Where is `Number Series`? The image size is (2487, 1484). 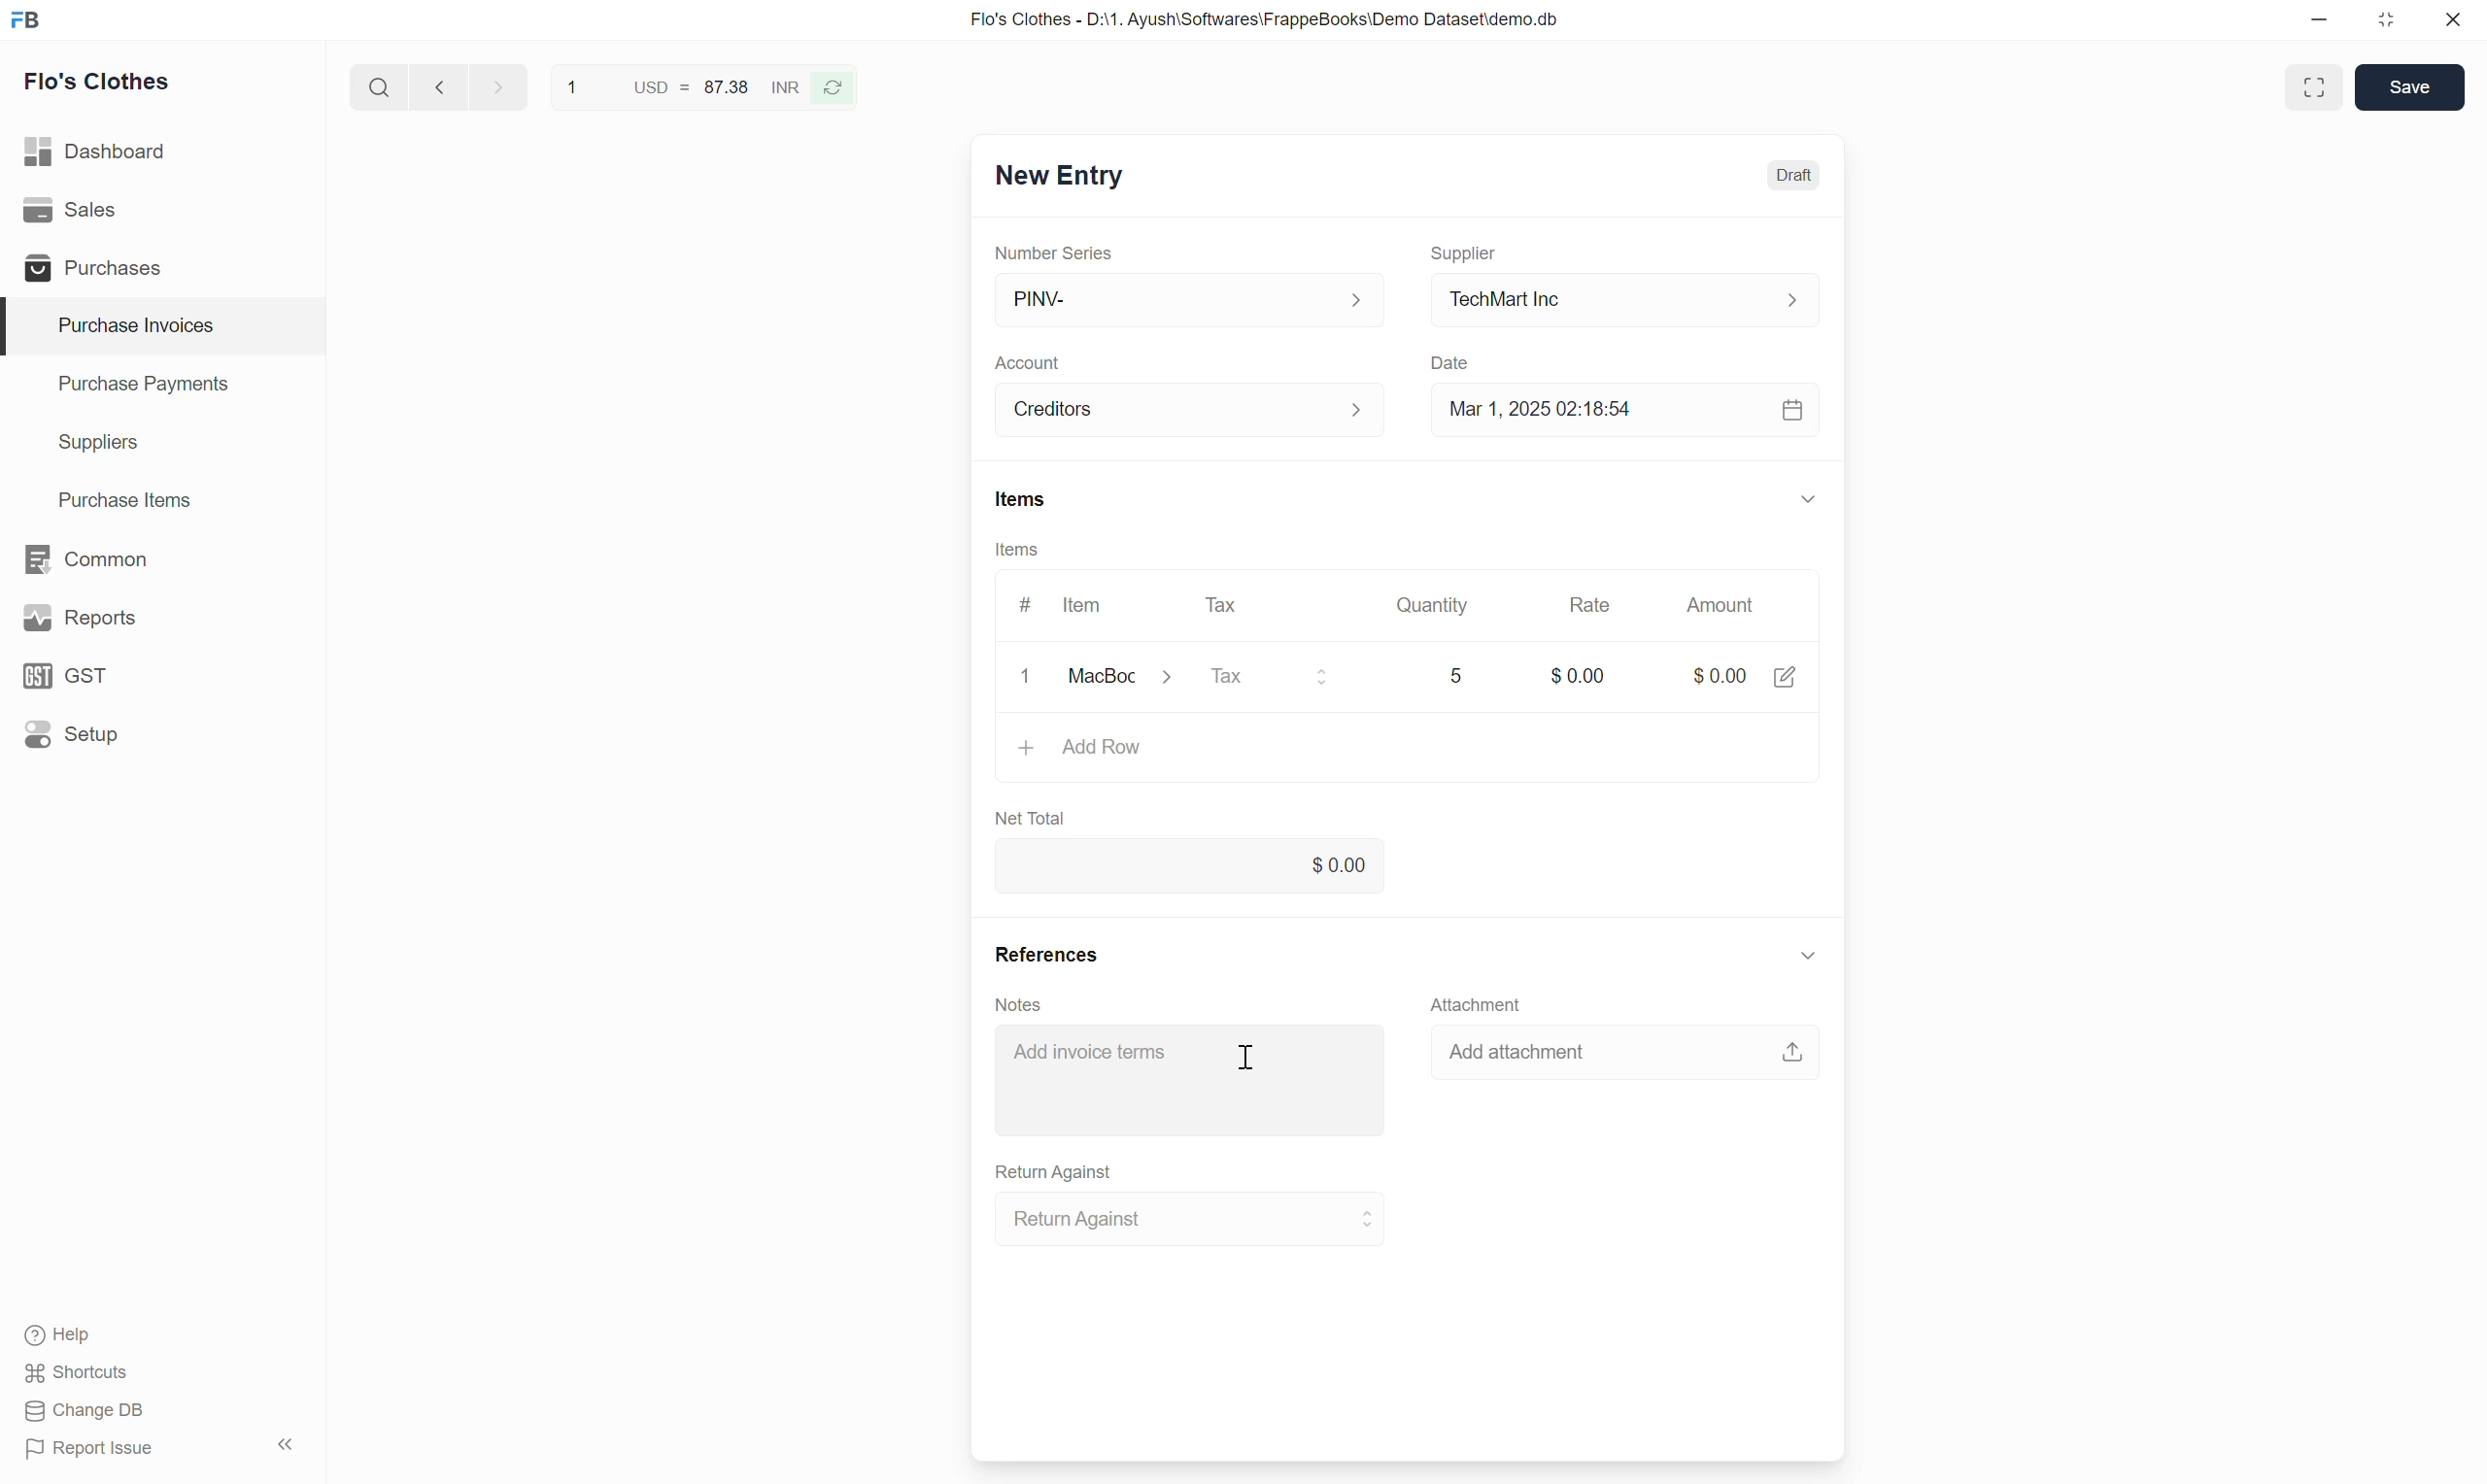 Number Series is located at coordinates (1054, 253).